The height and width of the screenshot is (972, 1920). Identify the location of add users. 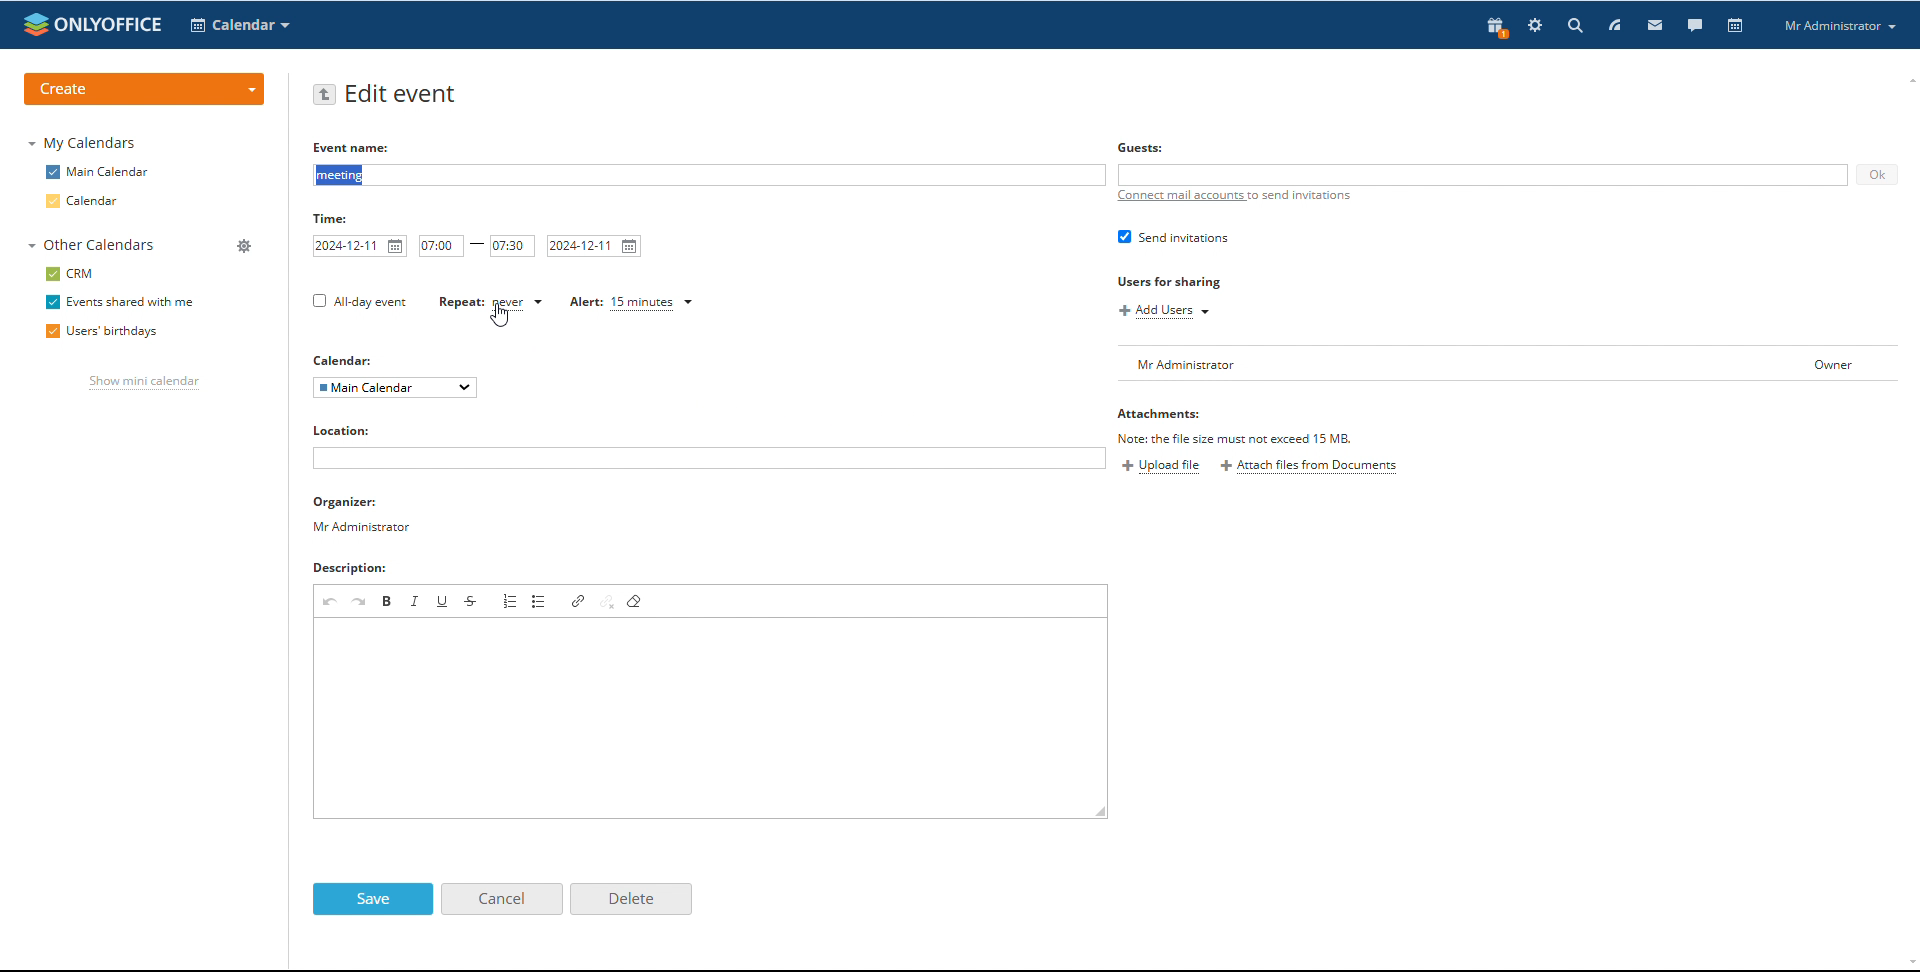
(1167, 312).